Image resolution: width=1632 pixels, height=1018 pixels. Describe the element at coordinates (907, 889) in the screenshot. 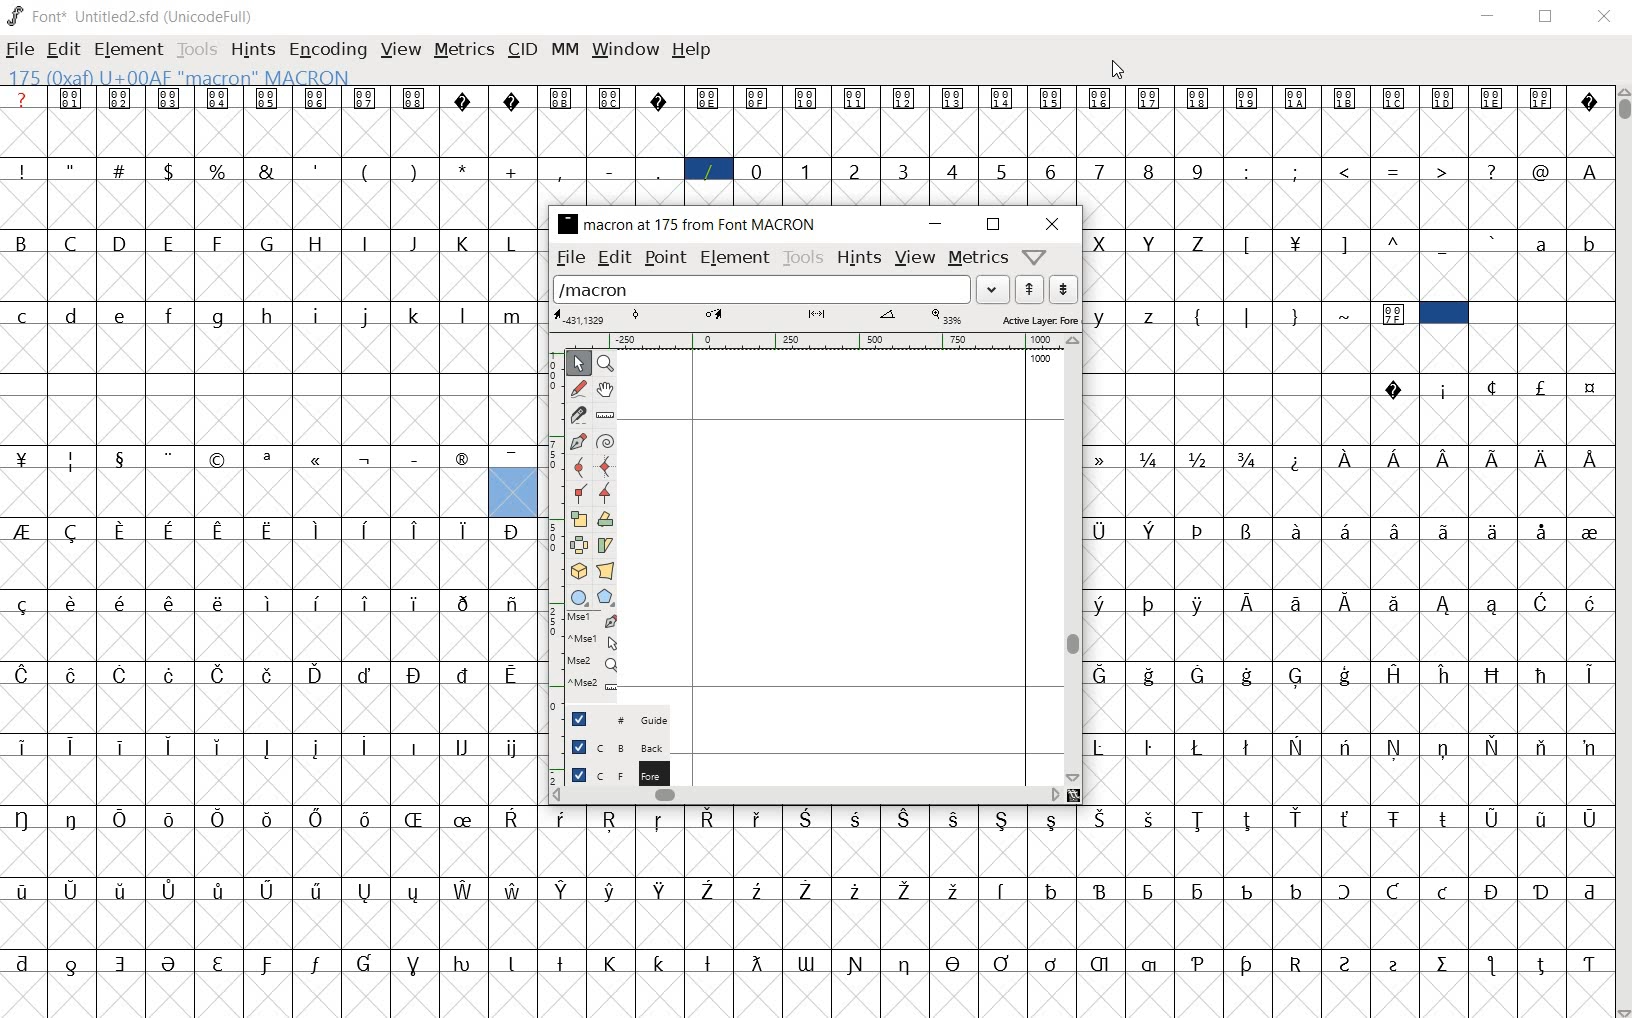

I see `Symbol` at that location.